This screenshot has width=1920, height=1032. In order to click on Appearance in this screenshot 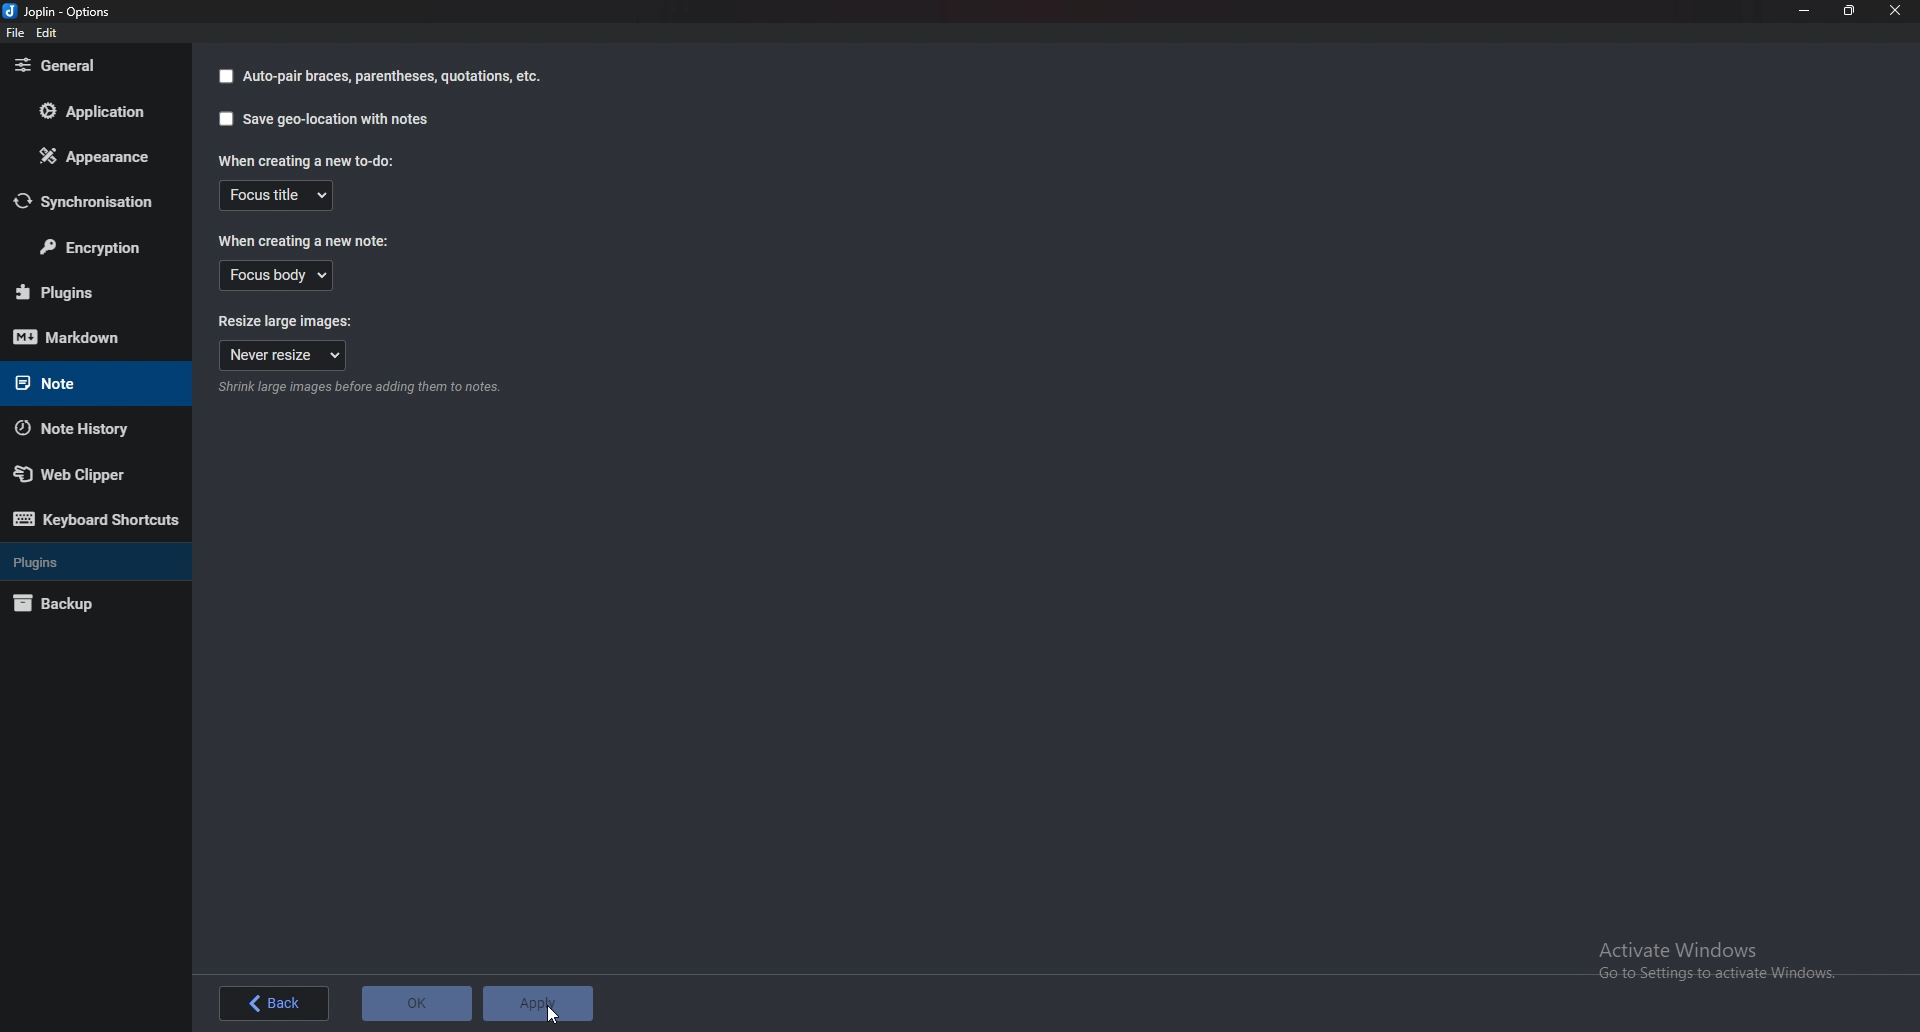, I will do `click(91, 158)`.